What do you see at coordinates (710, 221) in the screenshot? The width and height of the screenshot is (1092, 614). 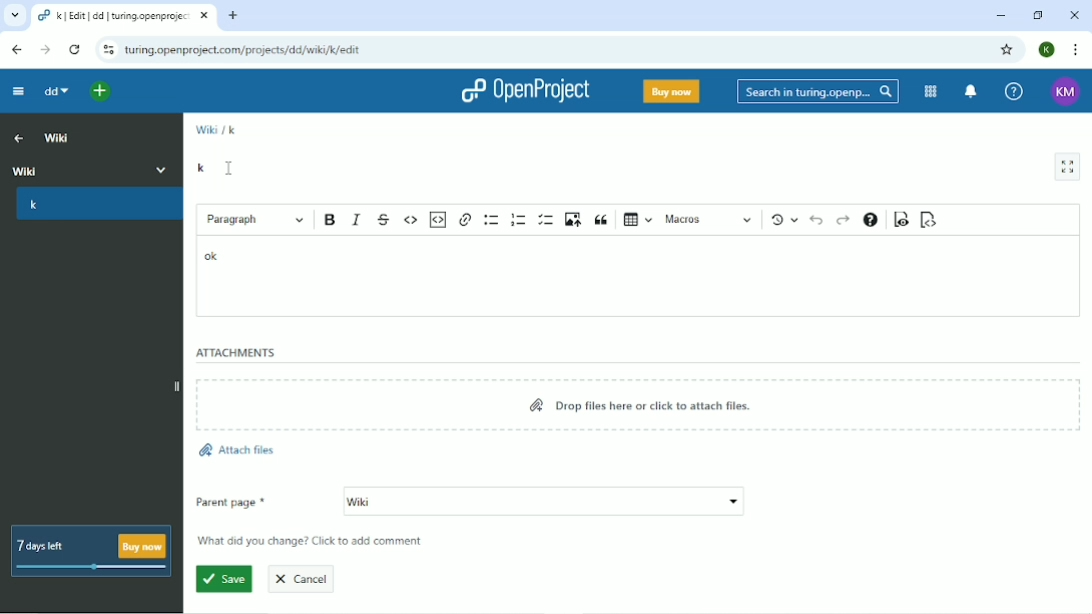 I see `Macros` at bounding box center [710, 221].